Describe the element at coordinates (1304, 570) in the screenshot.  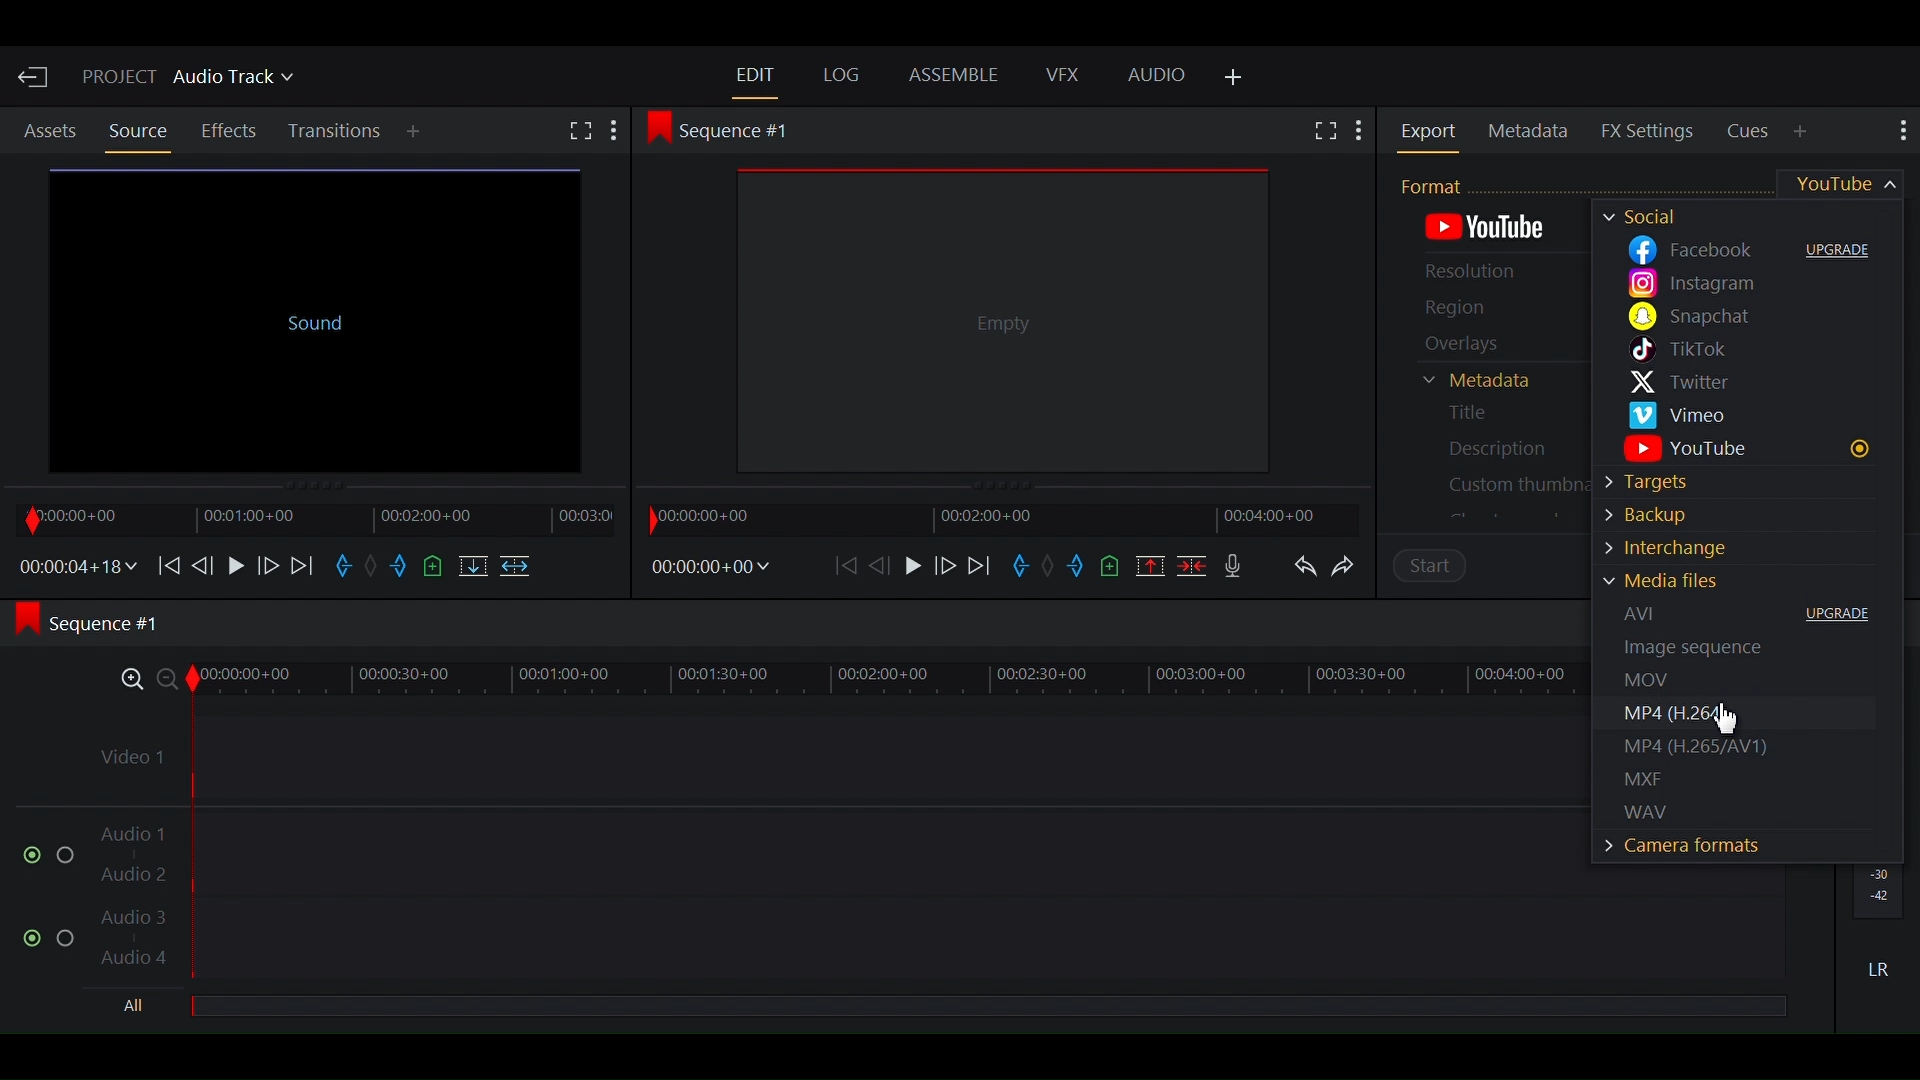
I see `Undo` at that location.